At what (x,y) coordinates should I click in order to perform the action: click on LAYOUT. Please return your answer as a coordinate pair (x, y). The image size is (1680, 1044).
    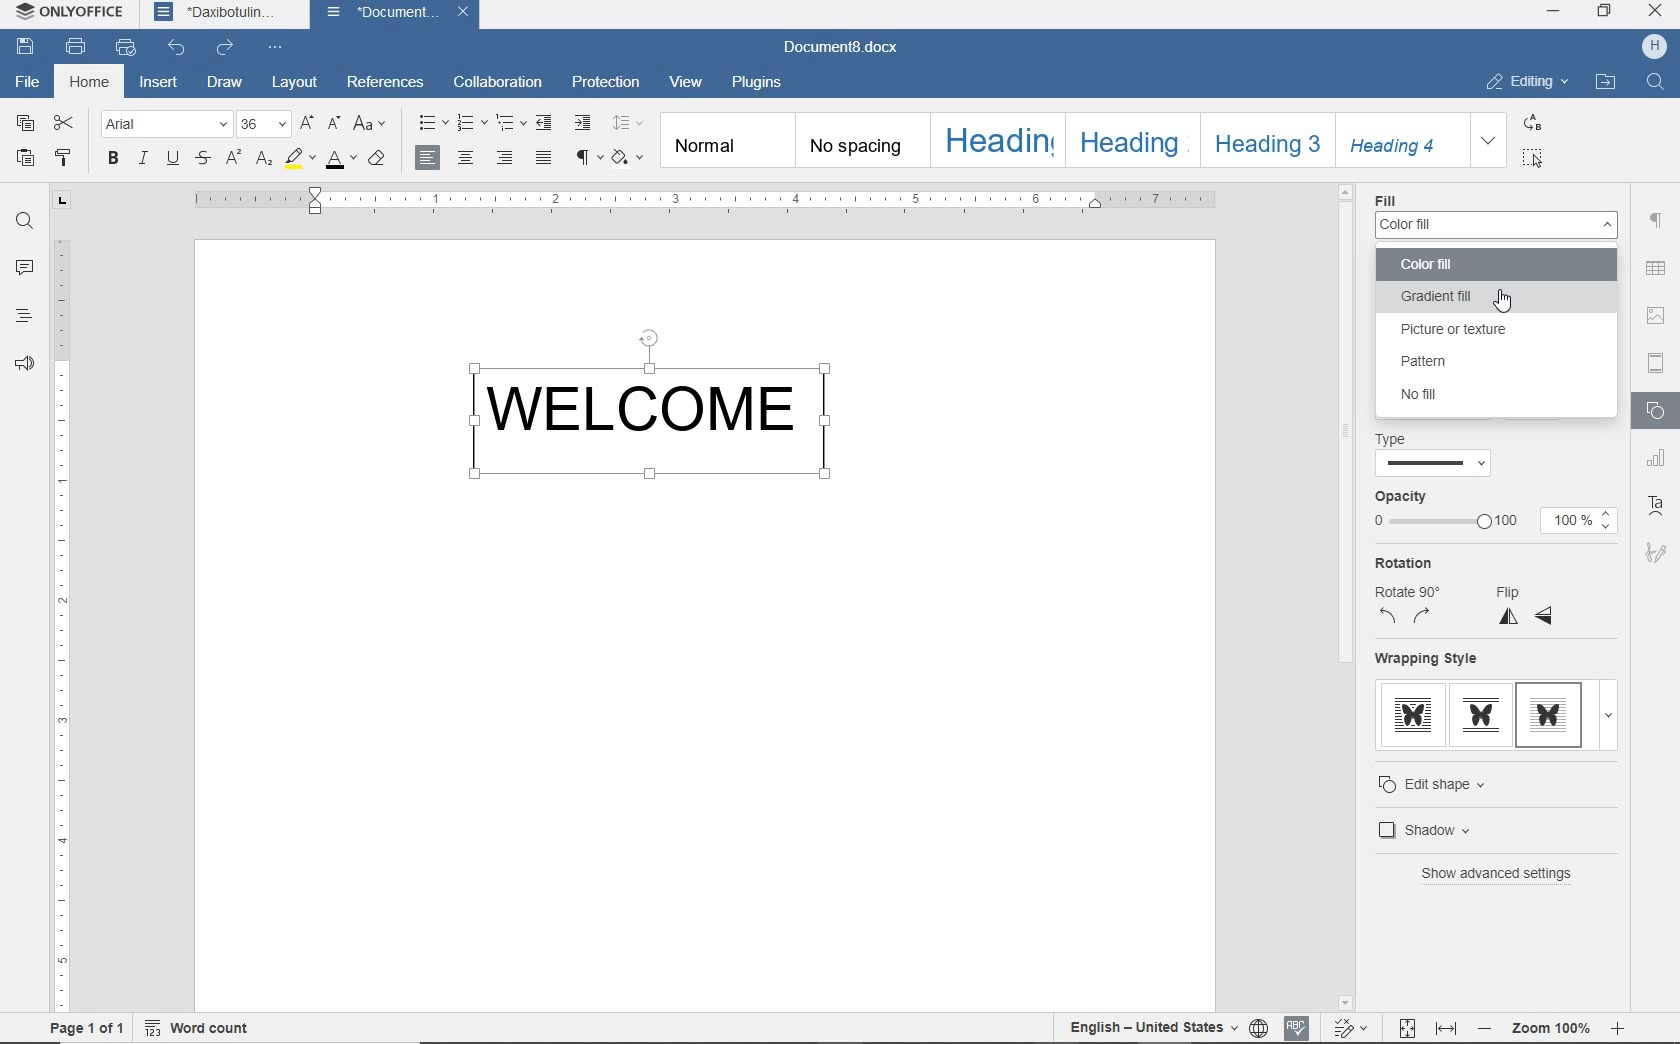
    Looking at the image, I should click on (295, 85).